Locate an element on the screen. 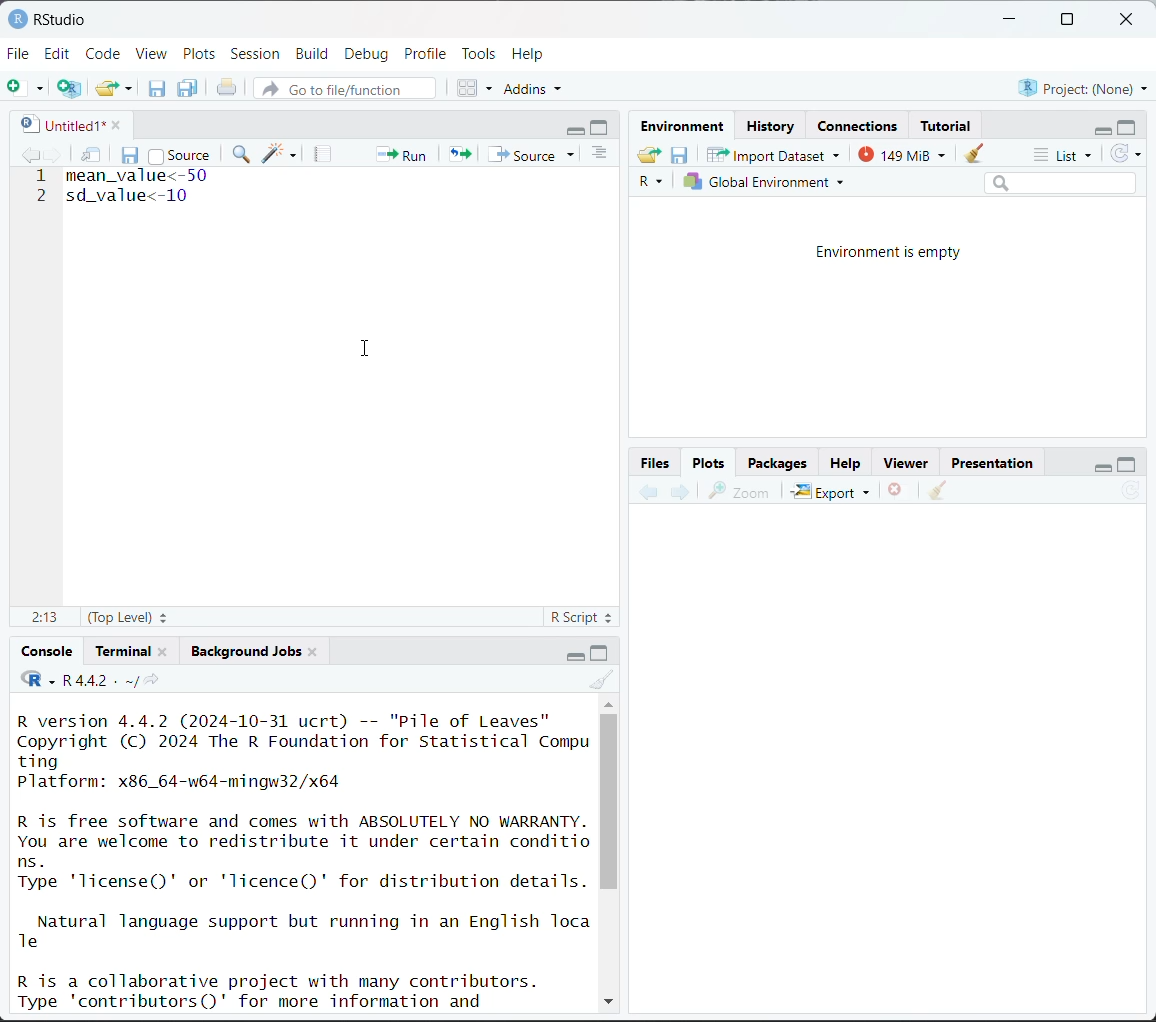  close is located at coordinates (313, 650).